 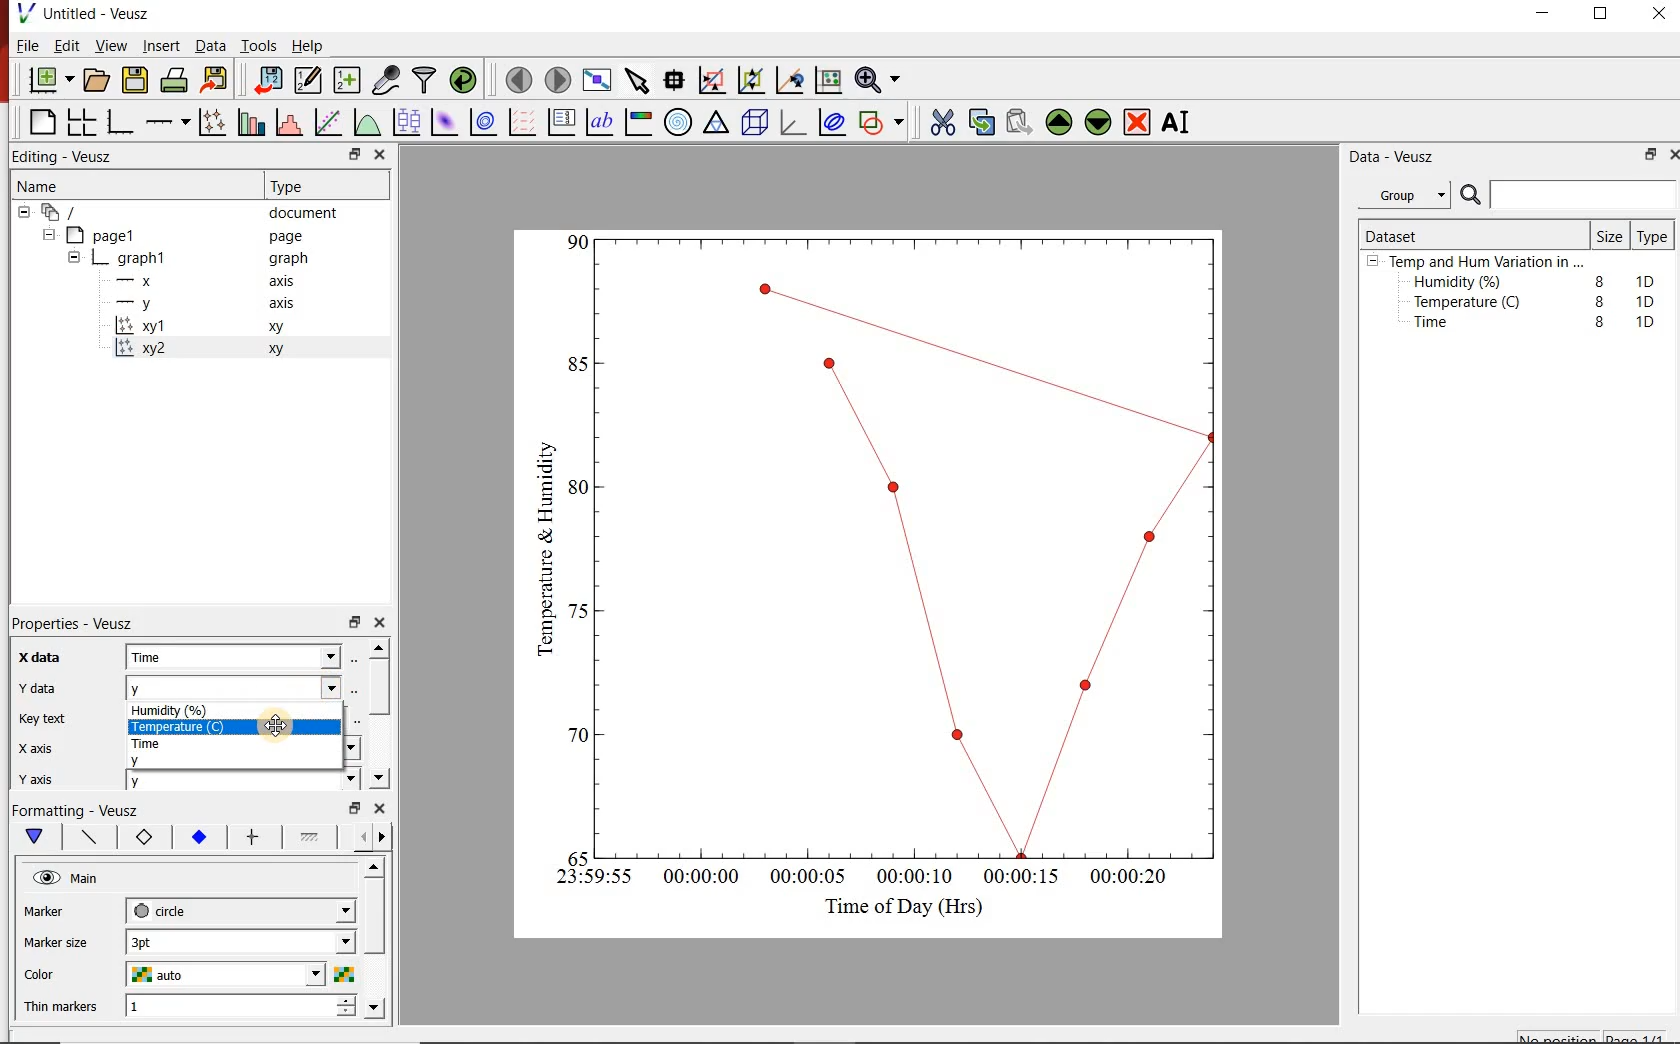 I want to click on text label, so click(x=604, y=121).